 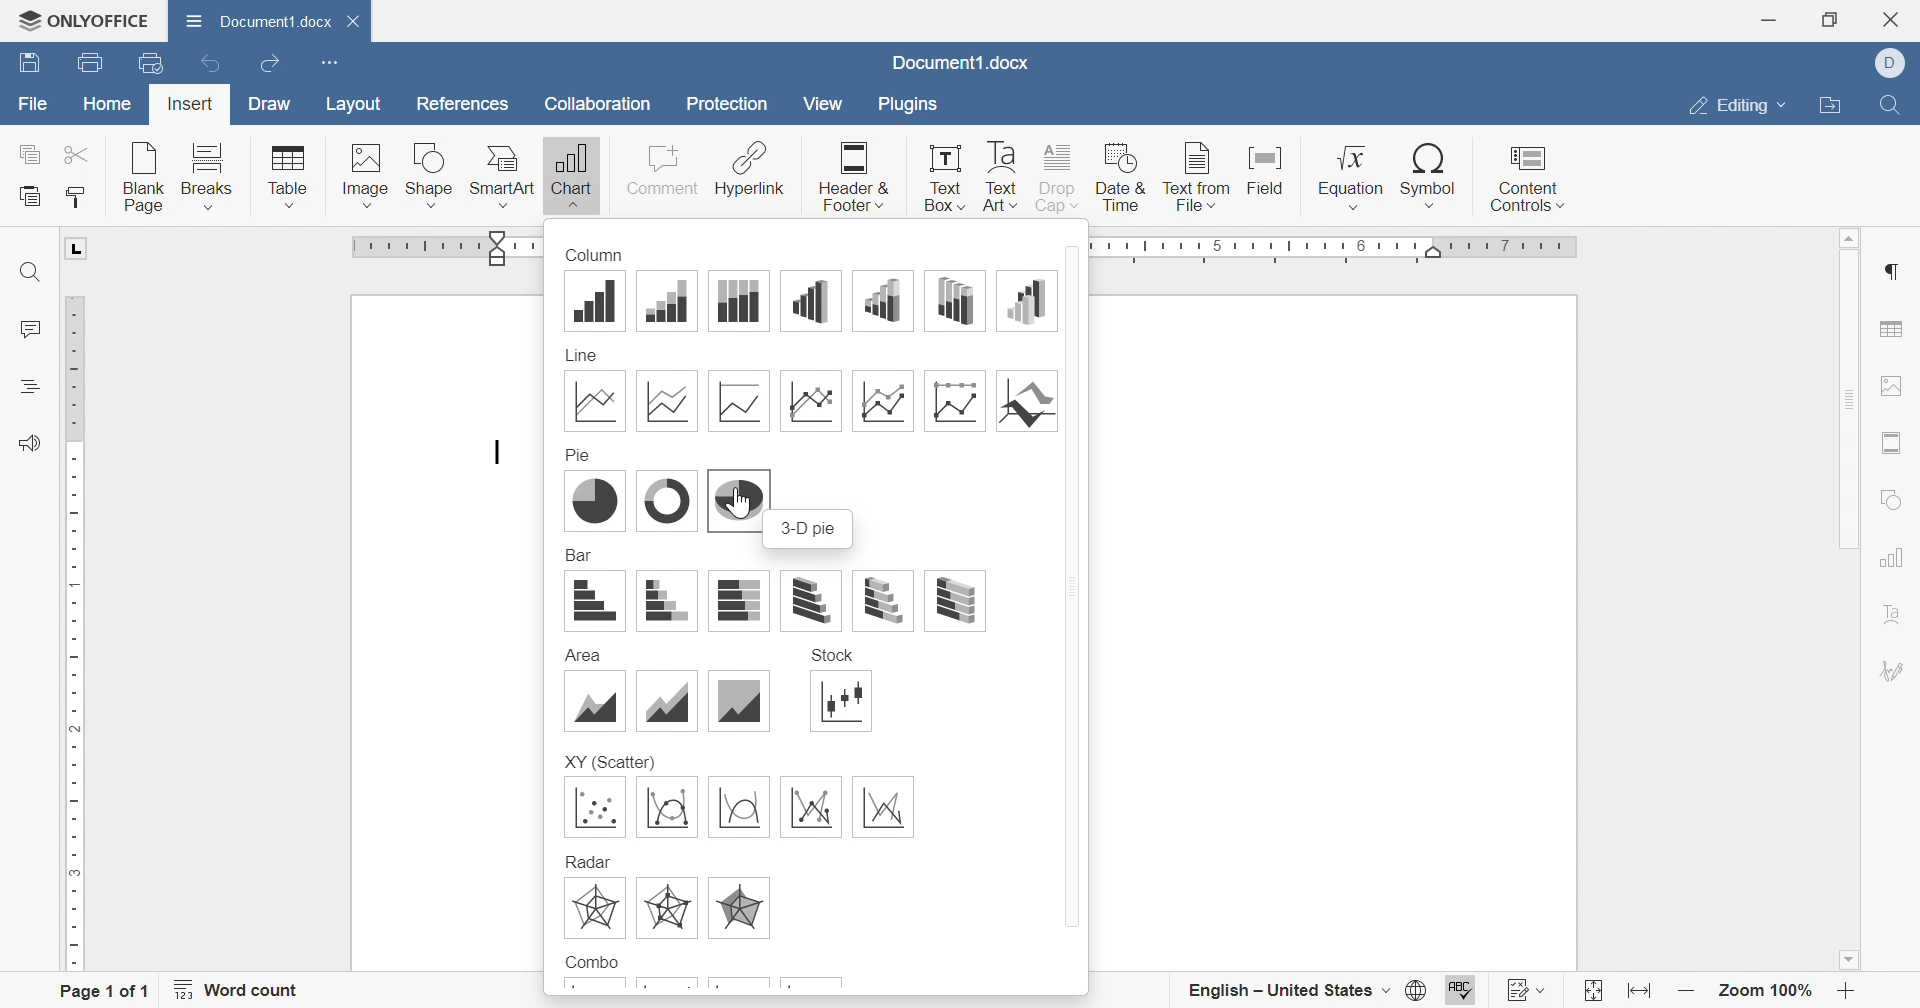 I want to click on Field, so click(x=1270, y=168).